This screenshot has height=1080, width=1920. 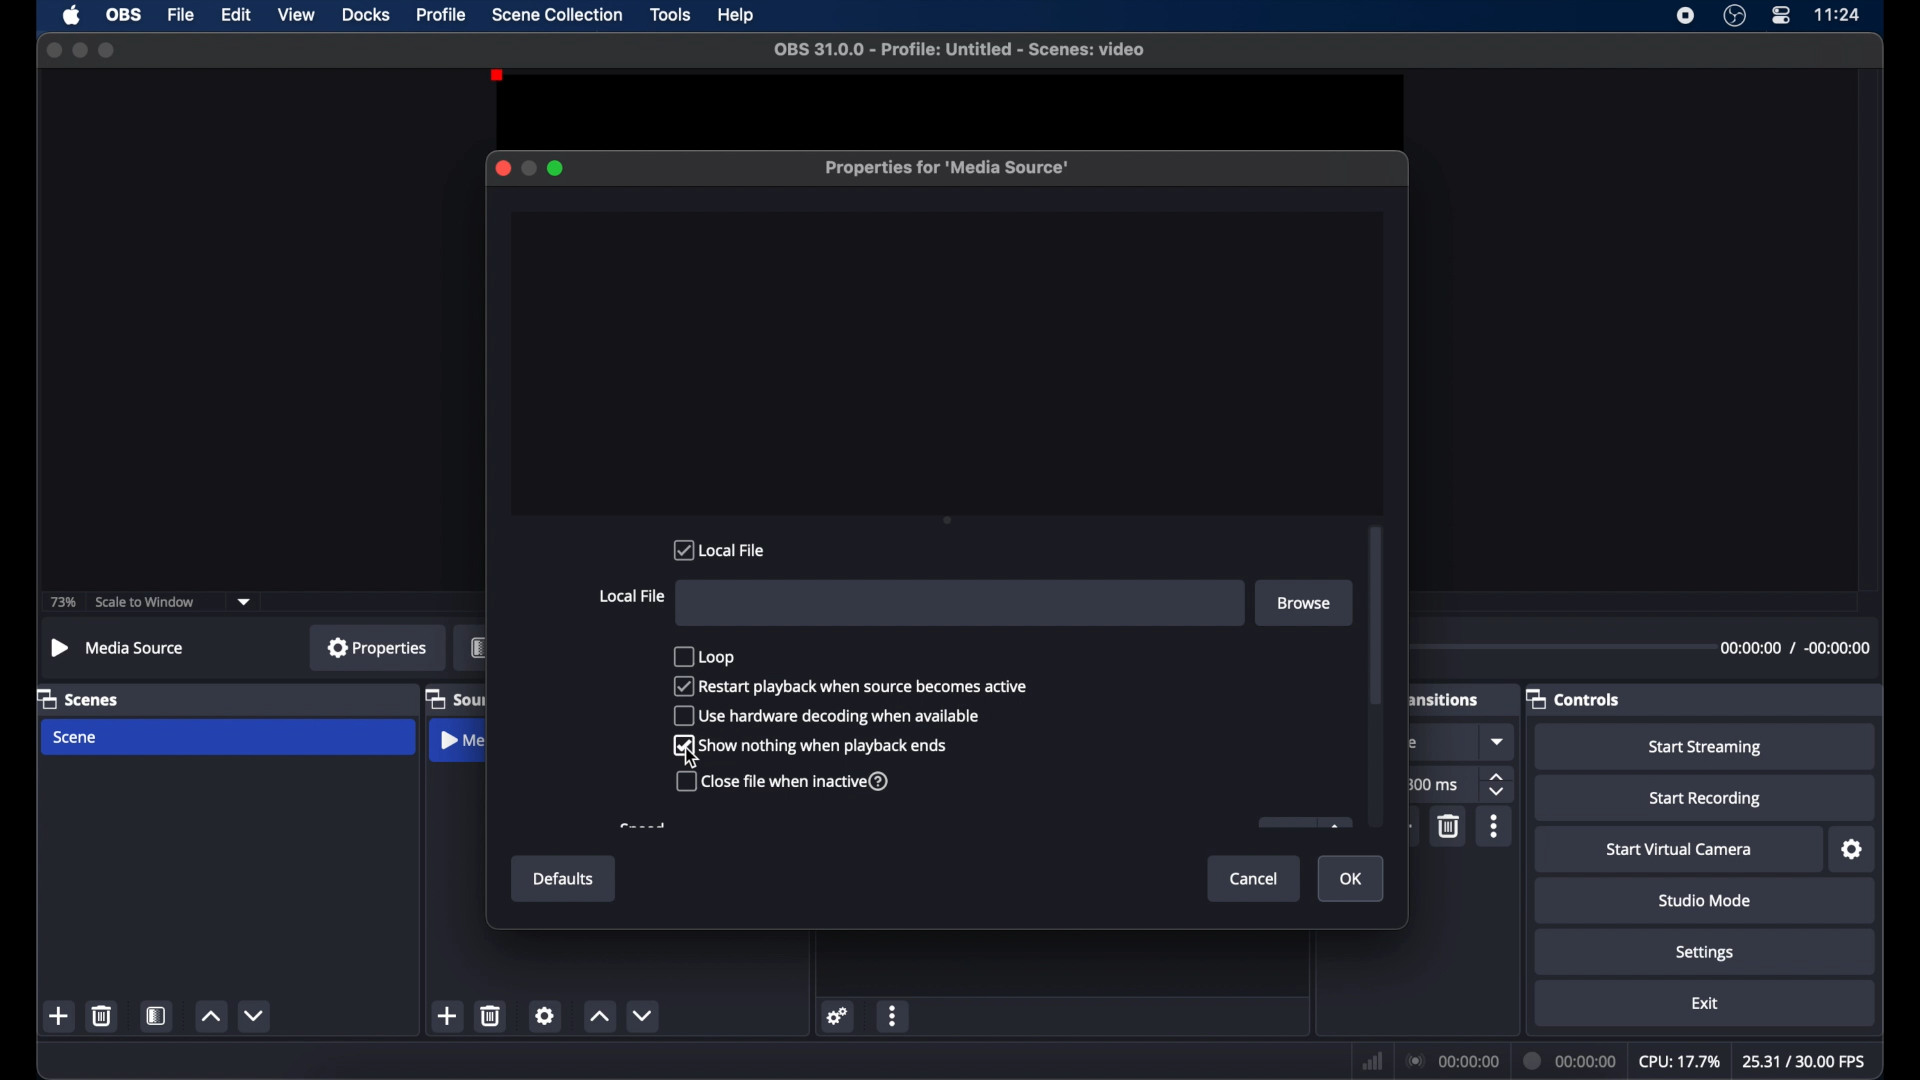 What do you see at coordinates (79, 50) in the screenshot?
I see `minimize` at bounding box center [79, 50].